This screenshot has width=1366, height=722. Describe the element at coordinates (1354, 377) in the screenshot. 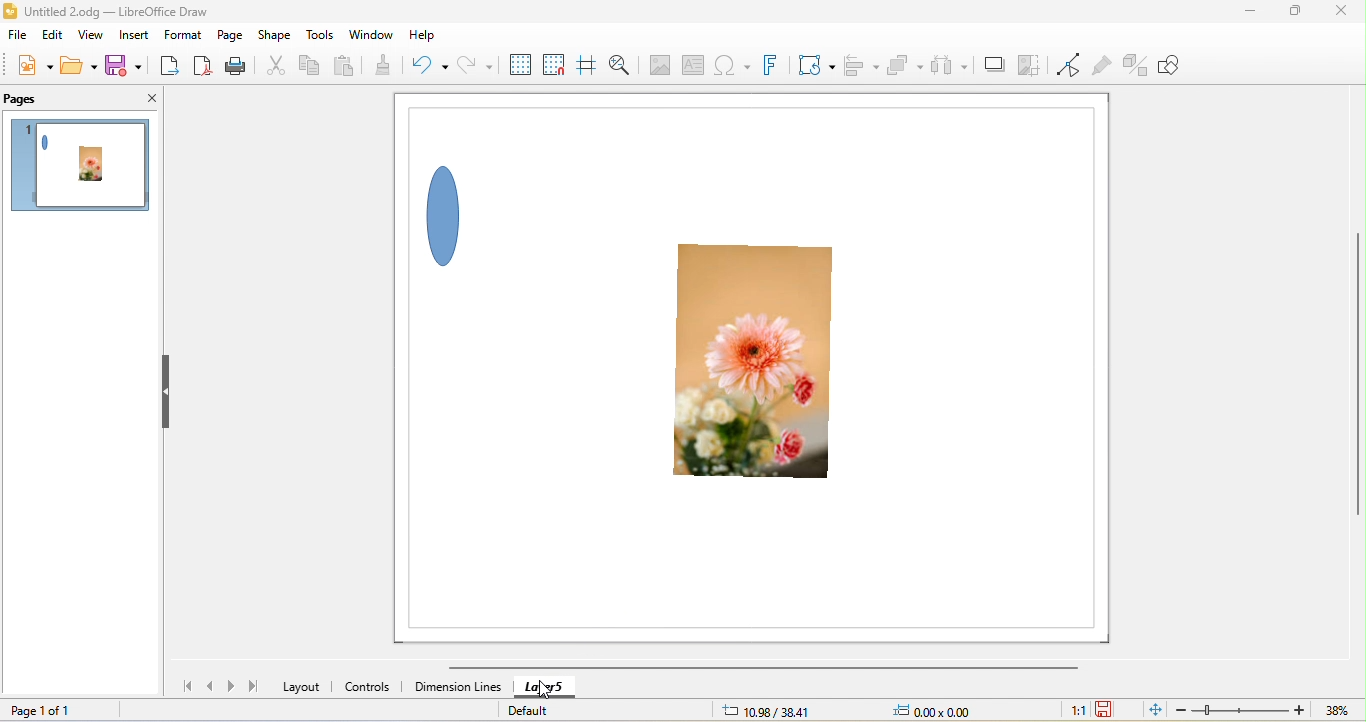

I see `vertical scroll bar` at that location.